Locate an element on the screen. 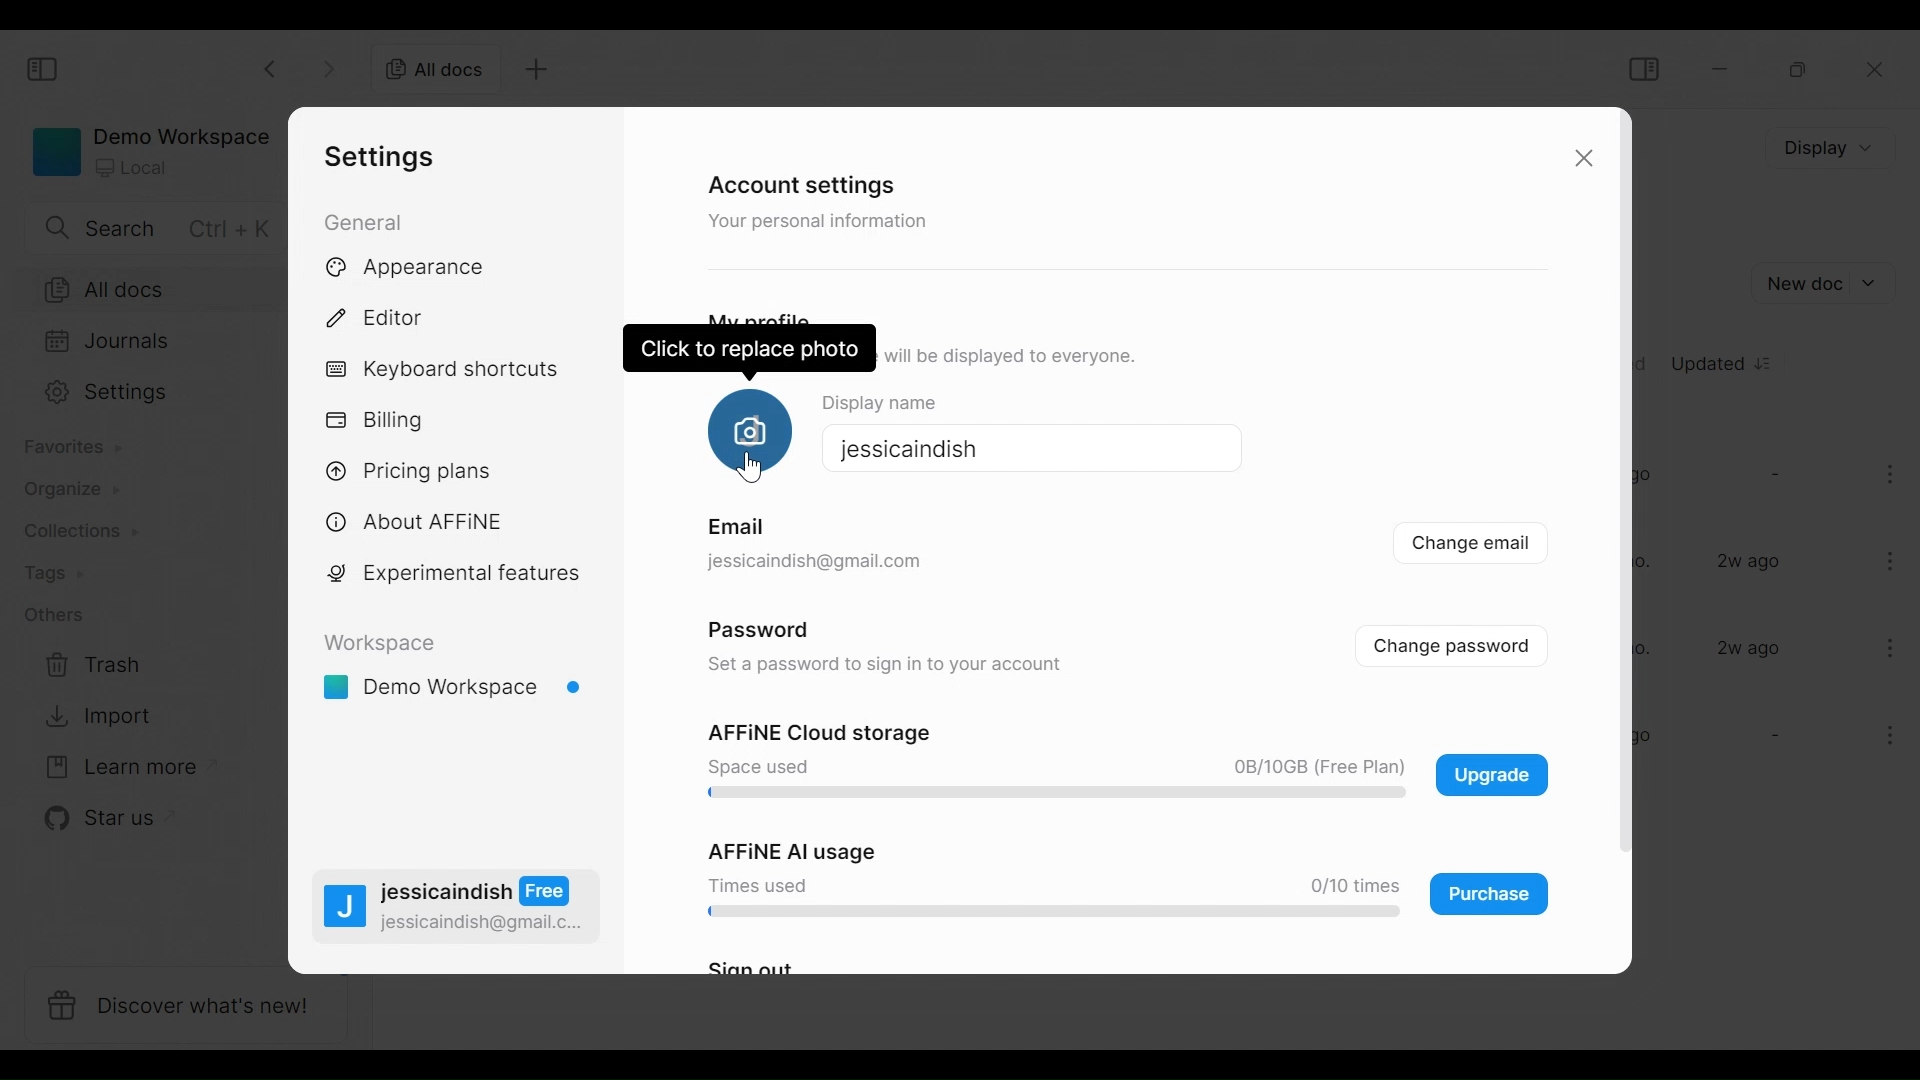 The width and height of the screenshot is (1920, 1080).  is located at coordinates (730, 527).